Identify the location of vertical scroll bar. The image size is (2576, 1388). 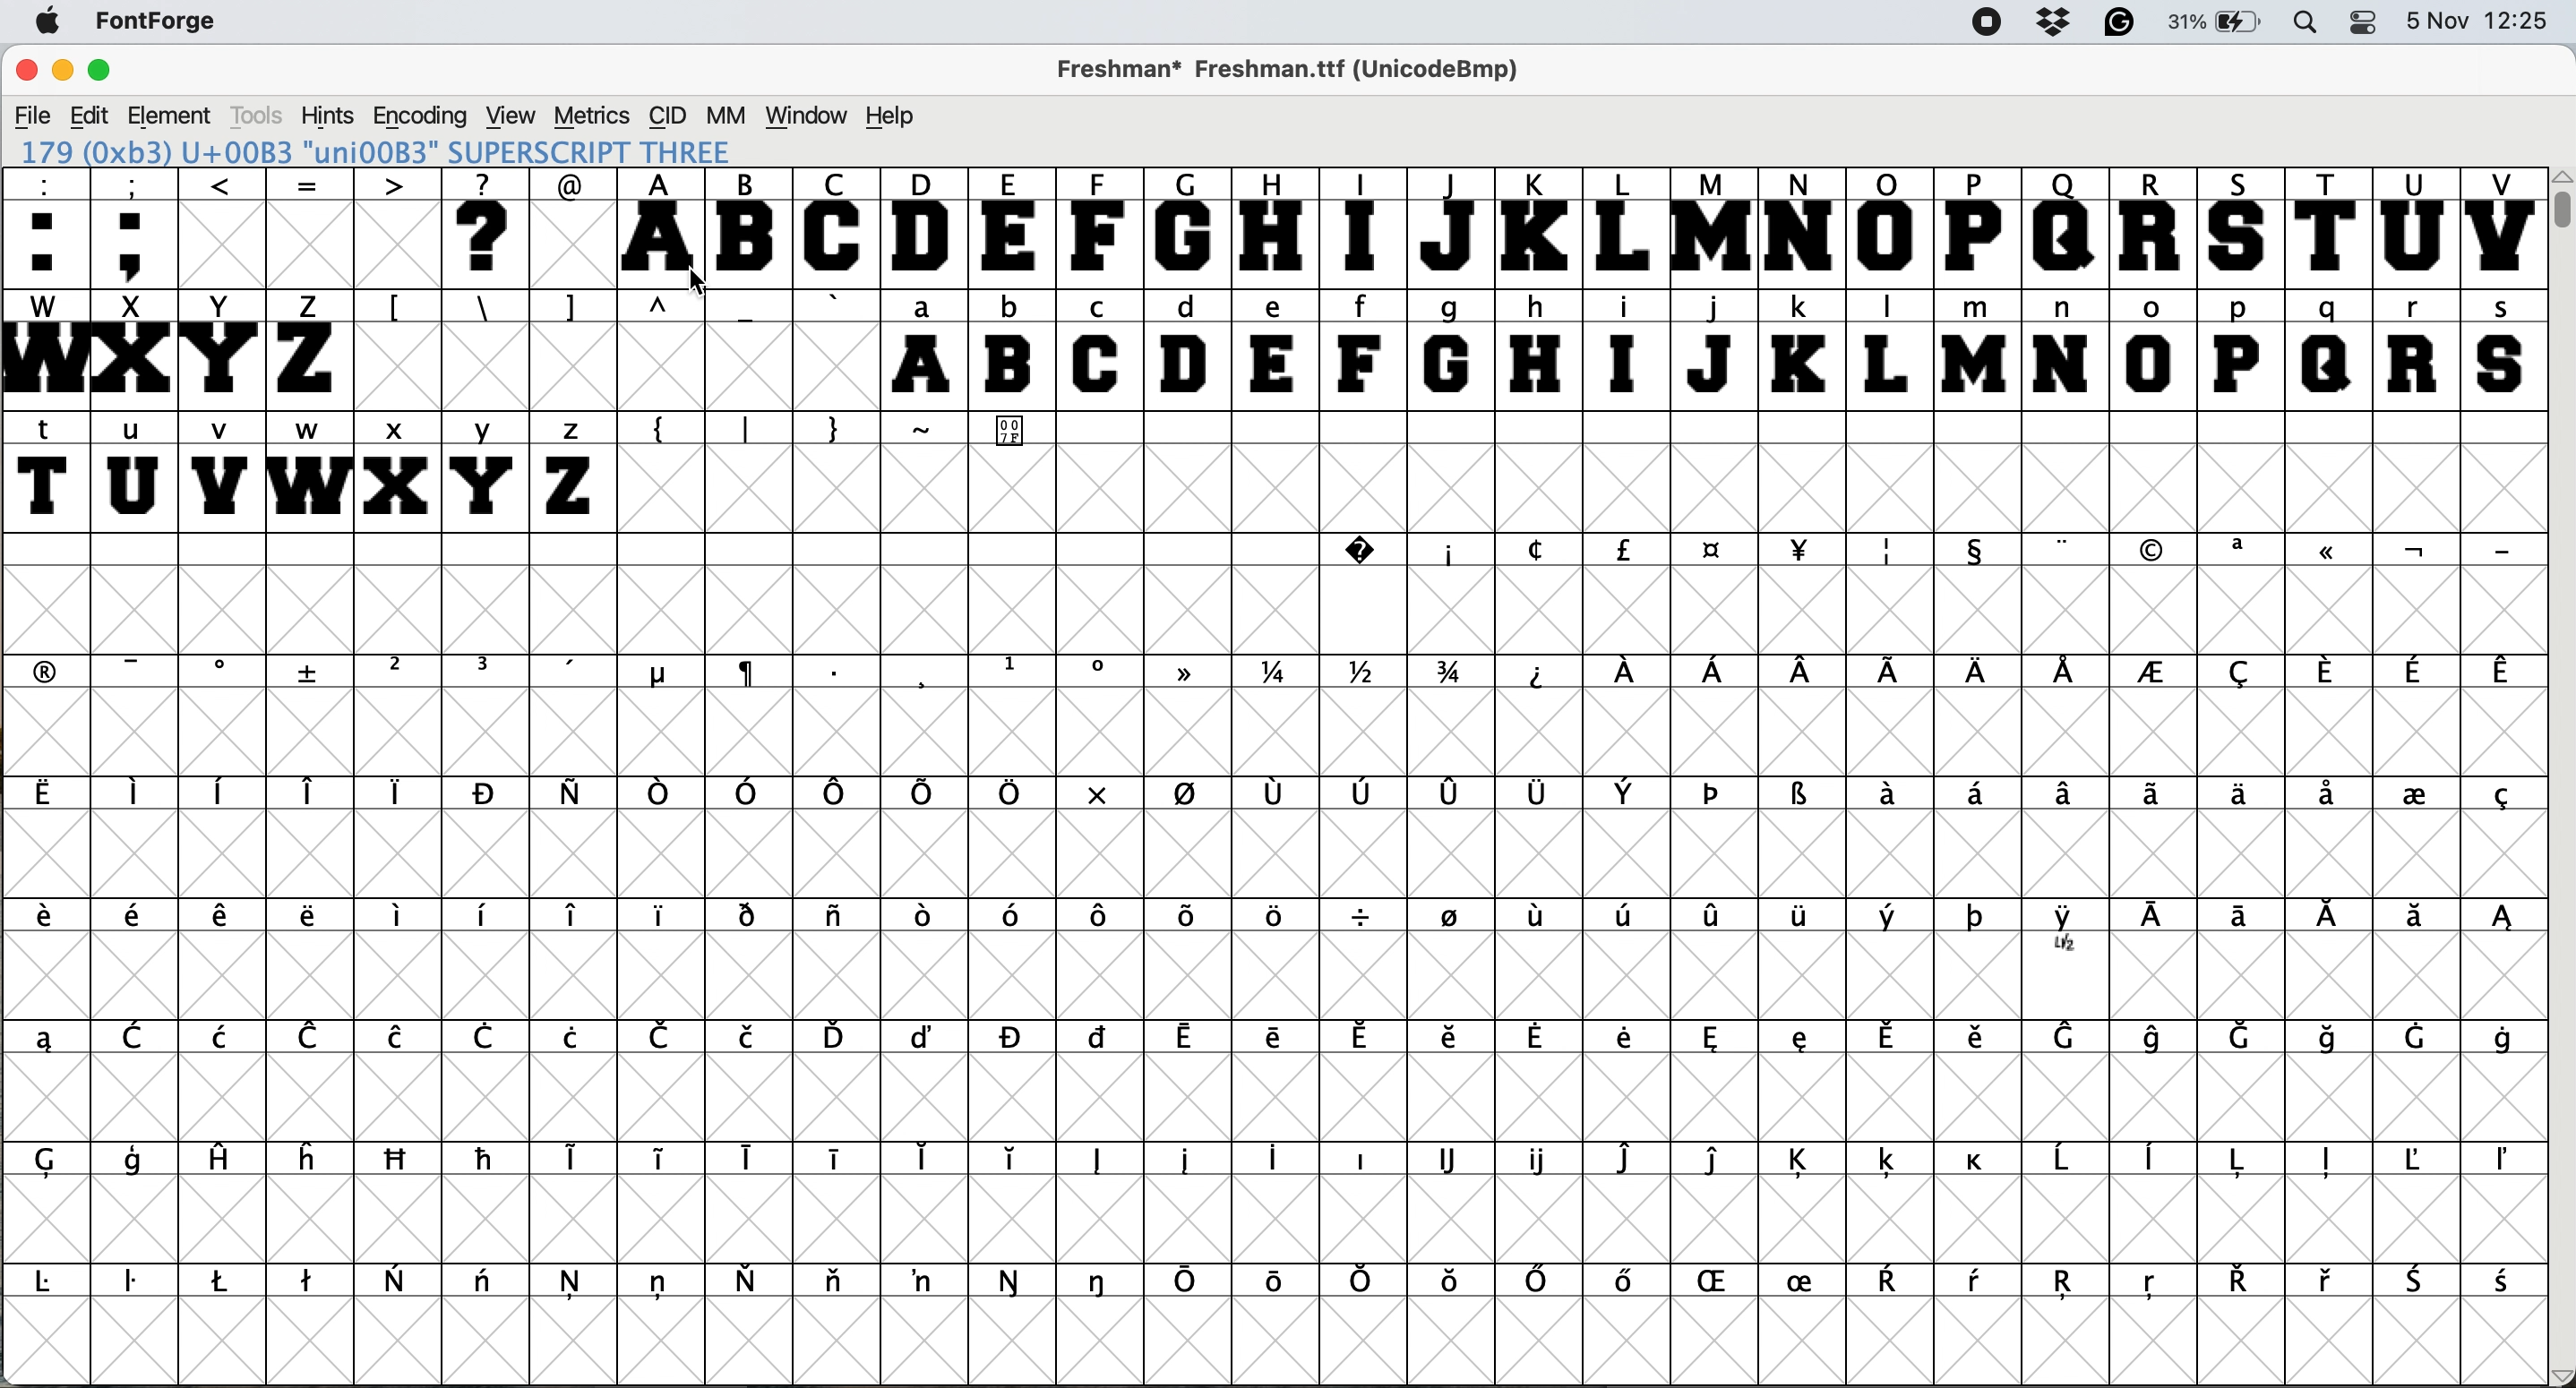
(2560, 777).